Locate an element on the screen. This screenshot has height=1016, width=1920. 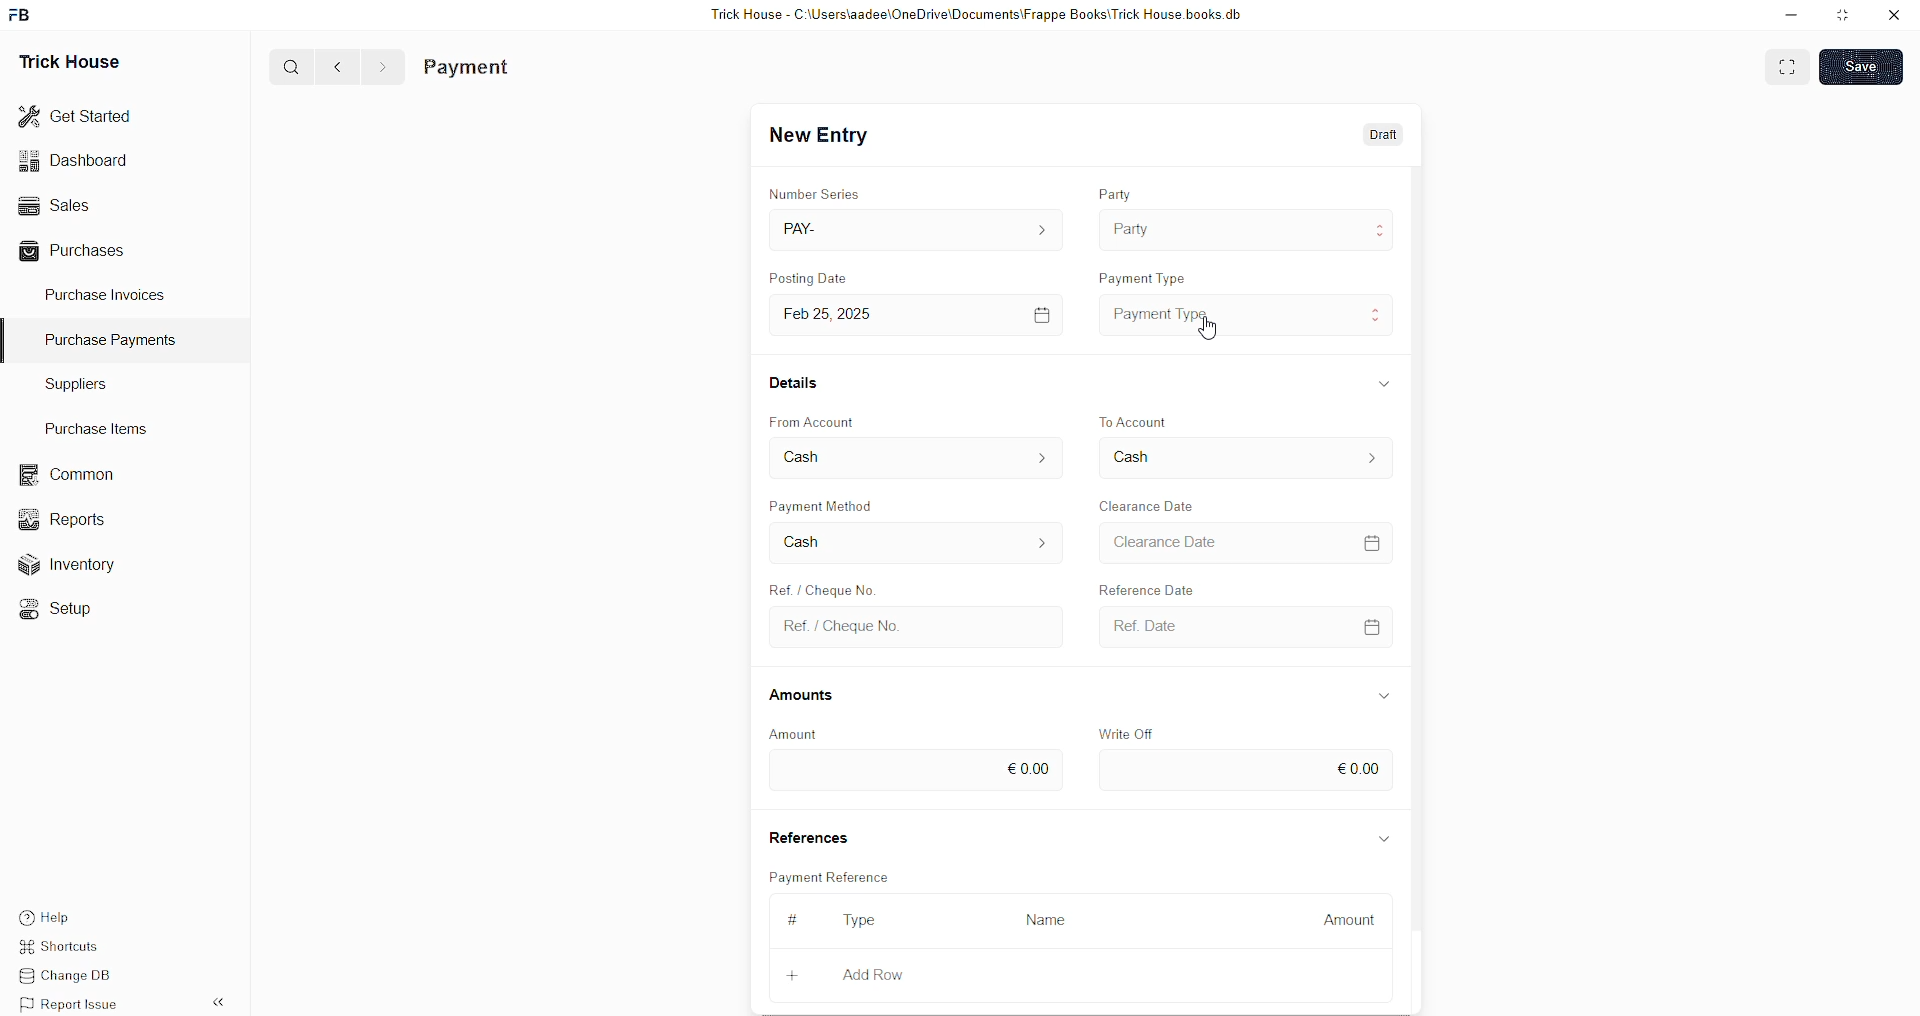
Clearance Date is located at coordinates (1175, 544).